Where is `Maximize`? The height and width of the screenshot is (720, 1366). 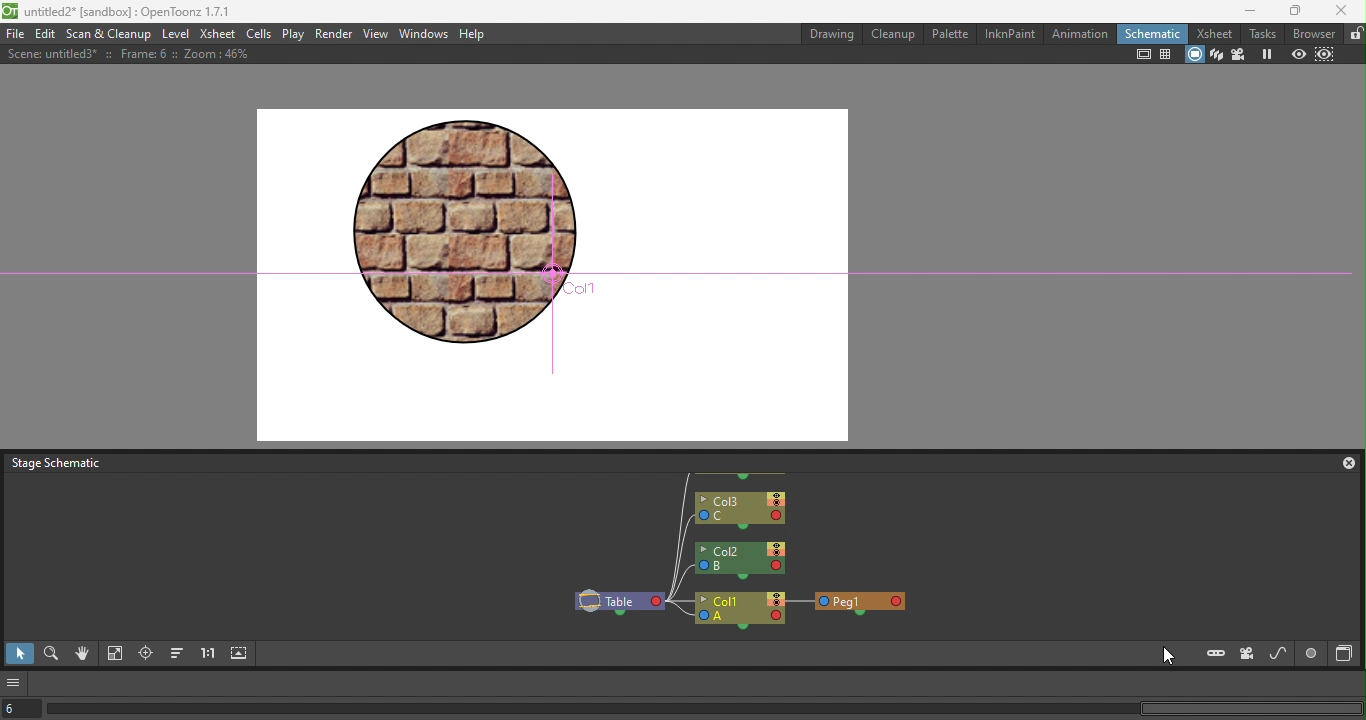
Maximize is located at coordinates (1288, 10).